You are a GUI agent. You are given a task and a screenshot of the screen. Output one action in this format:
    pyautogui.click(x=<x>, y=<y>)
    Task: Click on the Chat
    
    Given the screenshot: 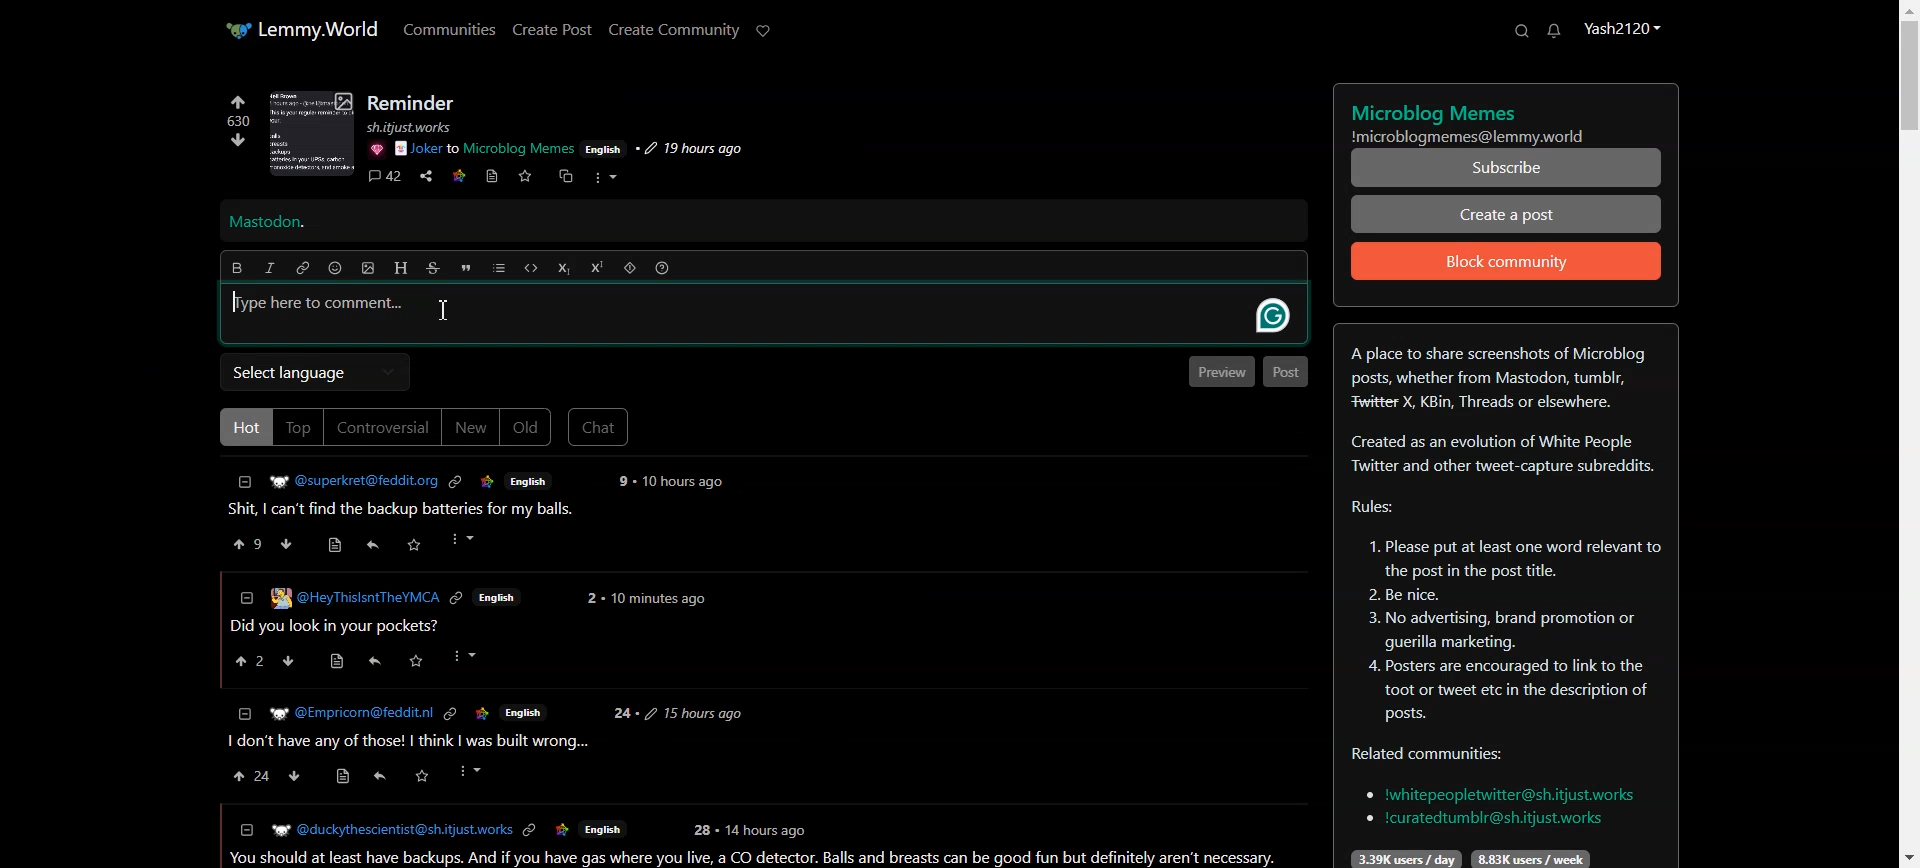 What is the action you would take?
    pyautogui.click(x=599, y=427)
    